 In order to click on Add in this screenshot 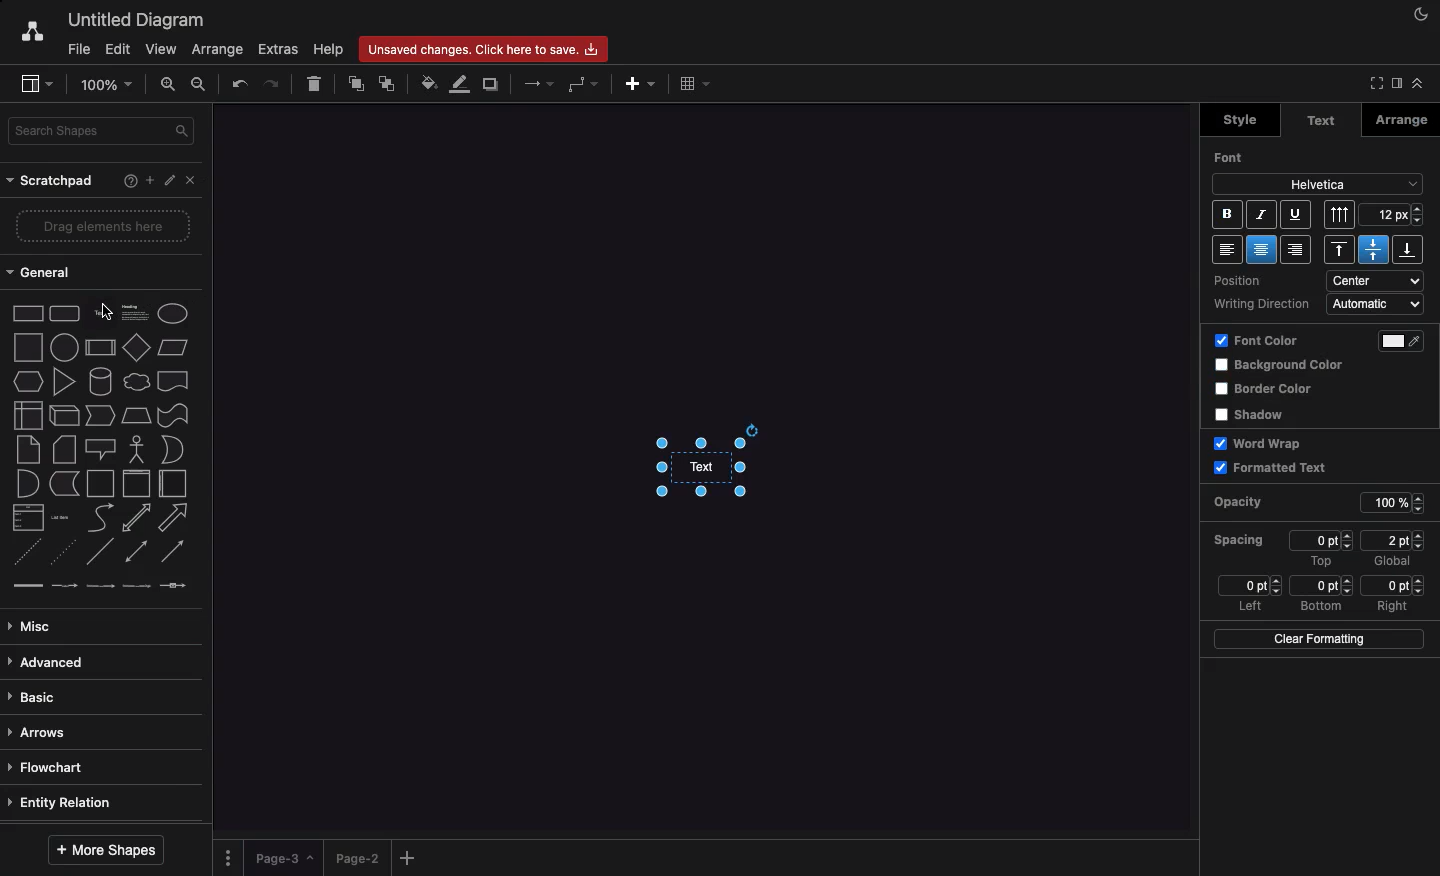, I will do `click(411, 857)`.